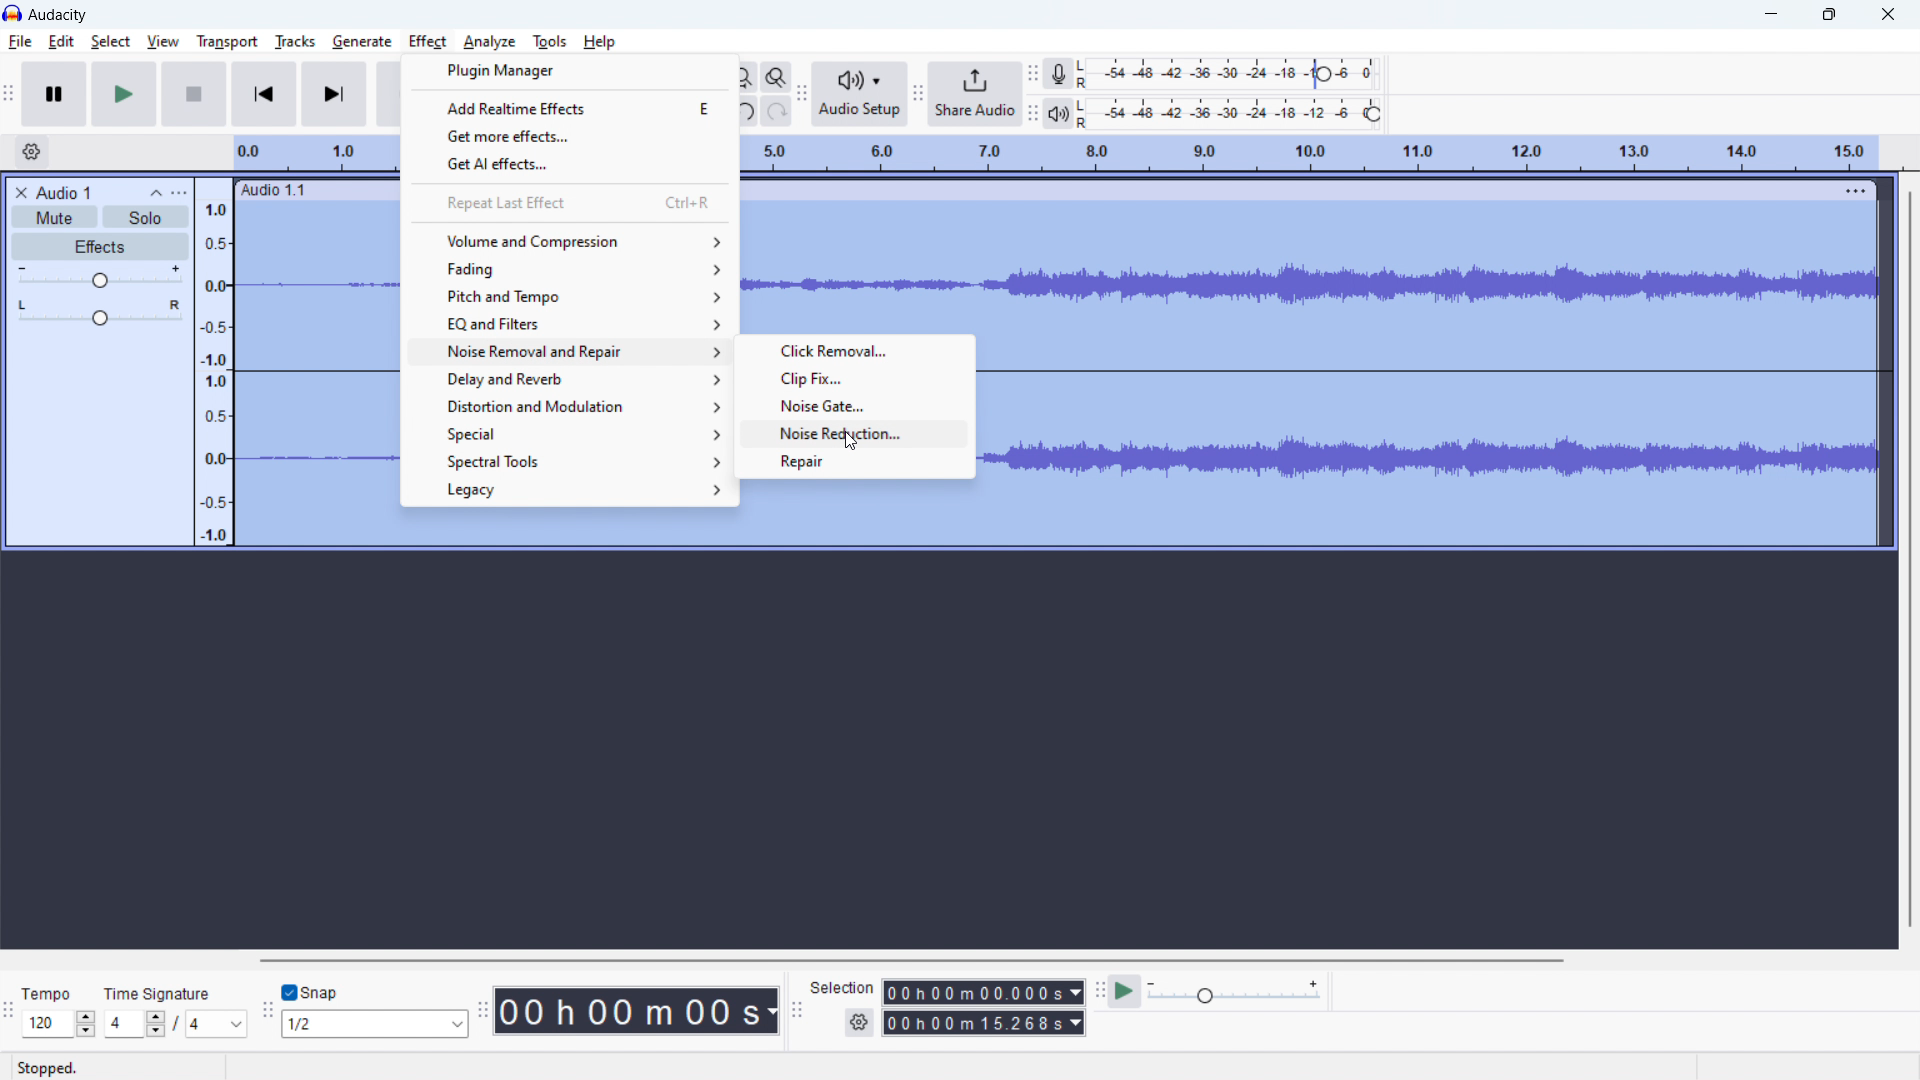  I want to click on play at speed toolbar, so click(1099, 990).